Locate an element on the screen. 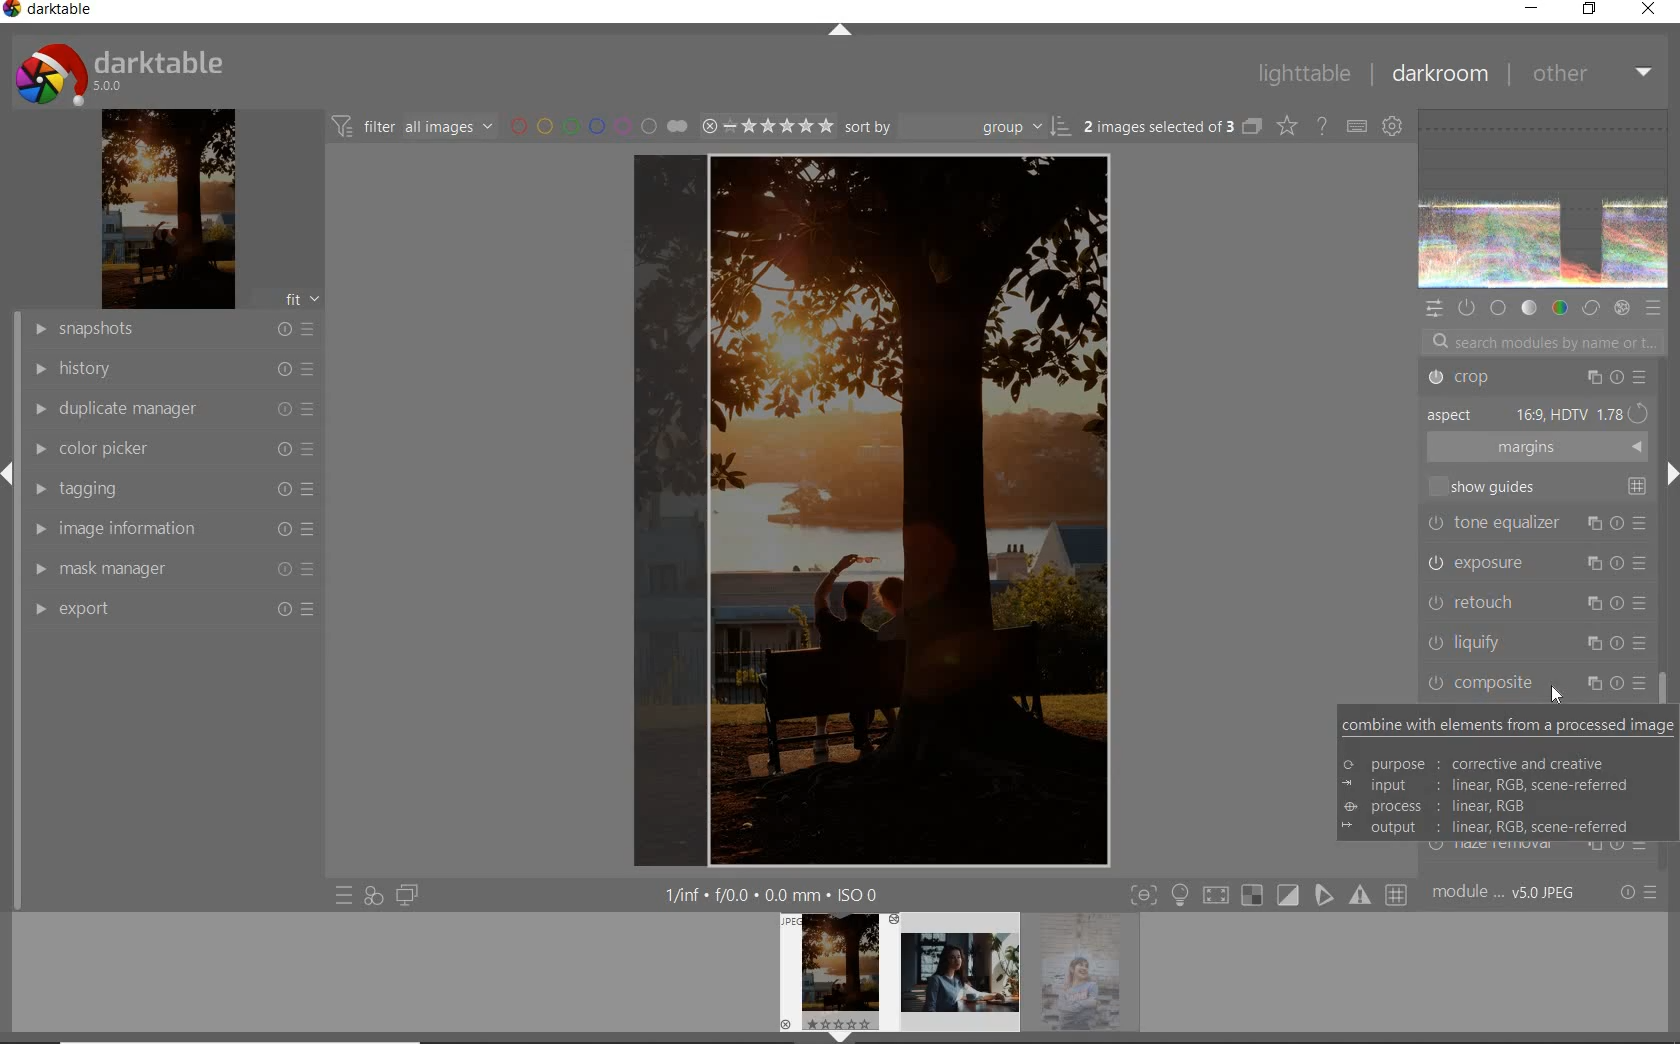  liquify is located at coordinates (1538, 645).